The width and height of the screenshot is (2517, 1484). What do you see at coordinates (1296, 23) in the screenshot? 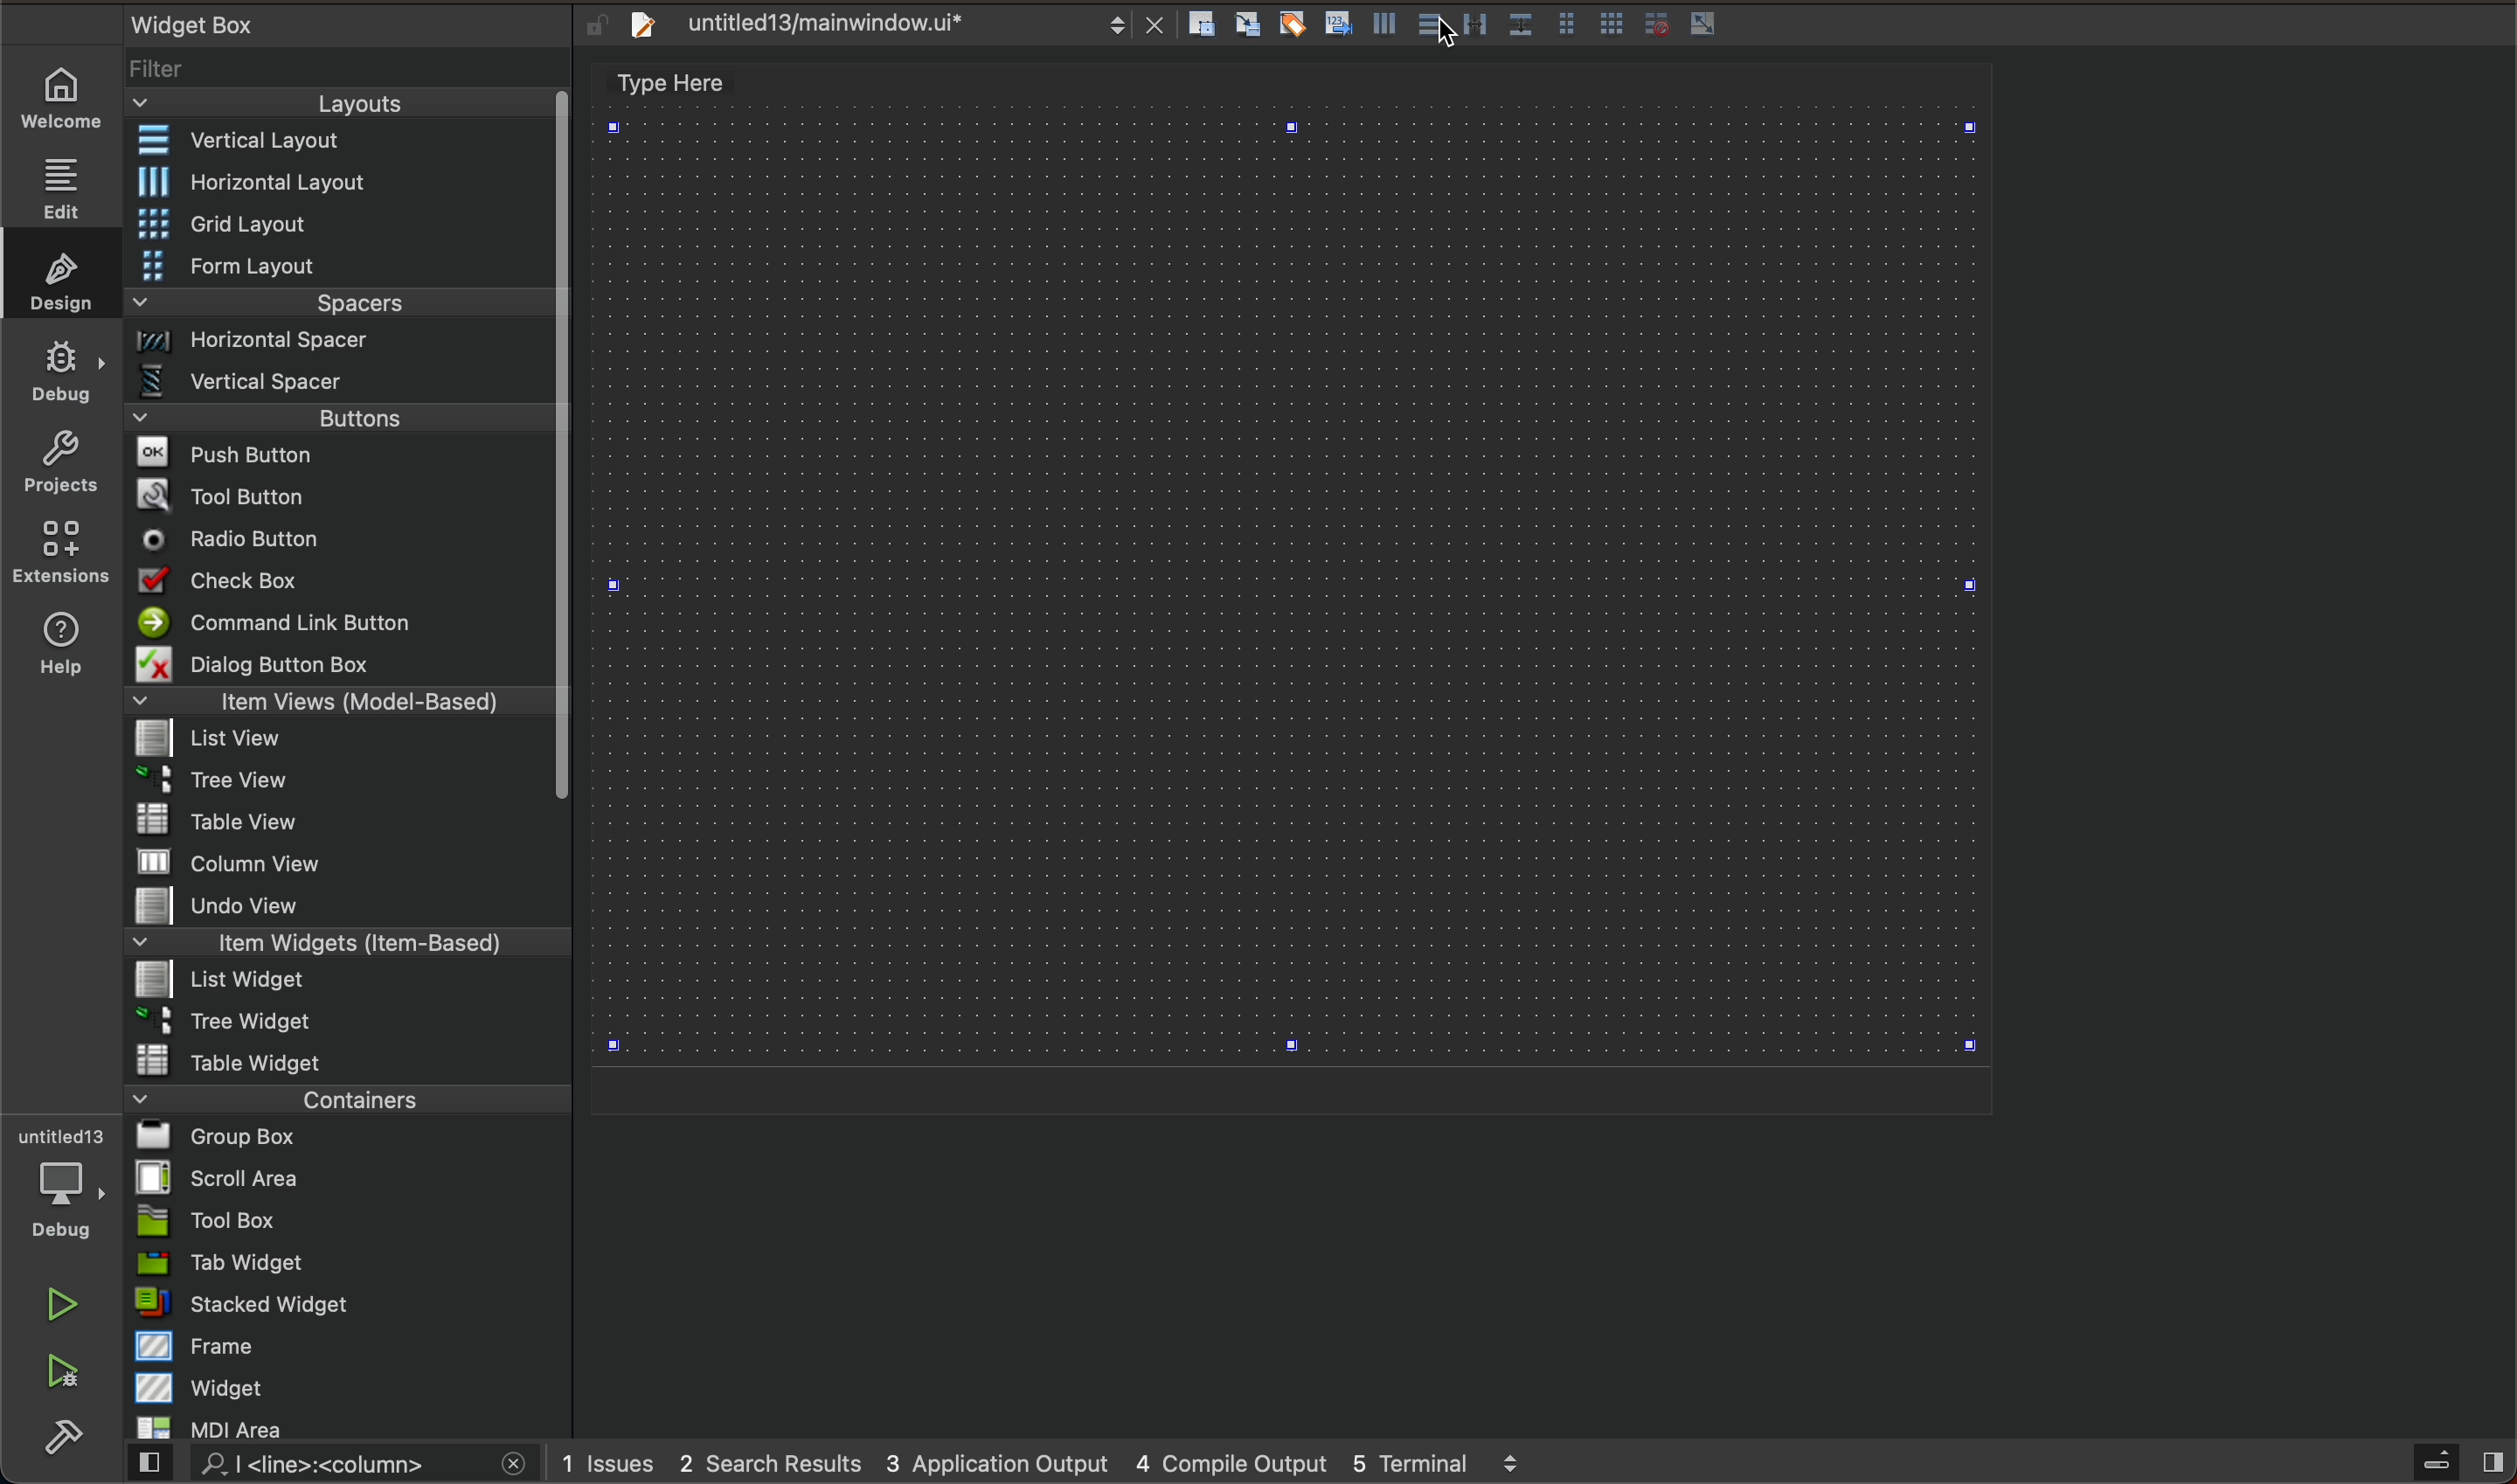
I see `edit buddies` at bounding box center [1296, 23].